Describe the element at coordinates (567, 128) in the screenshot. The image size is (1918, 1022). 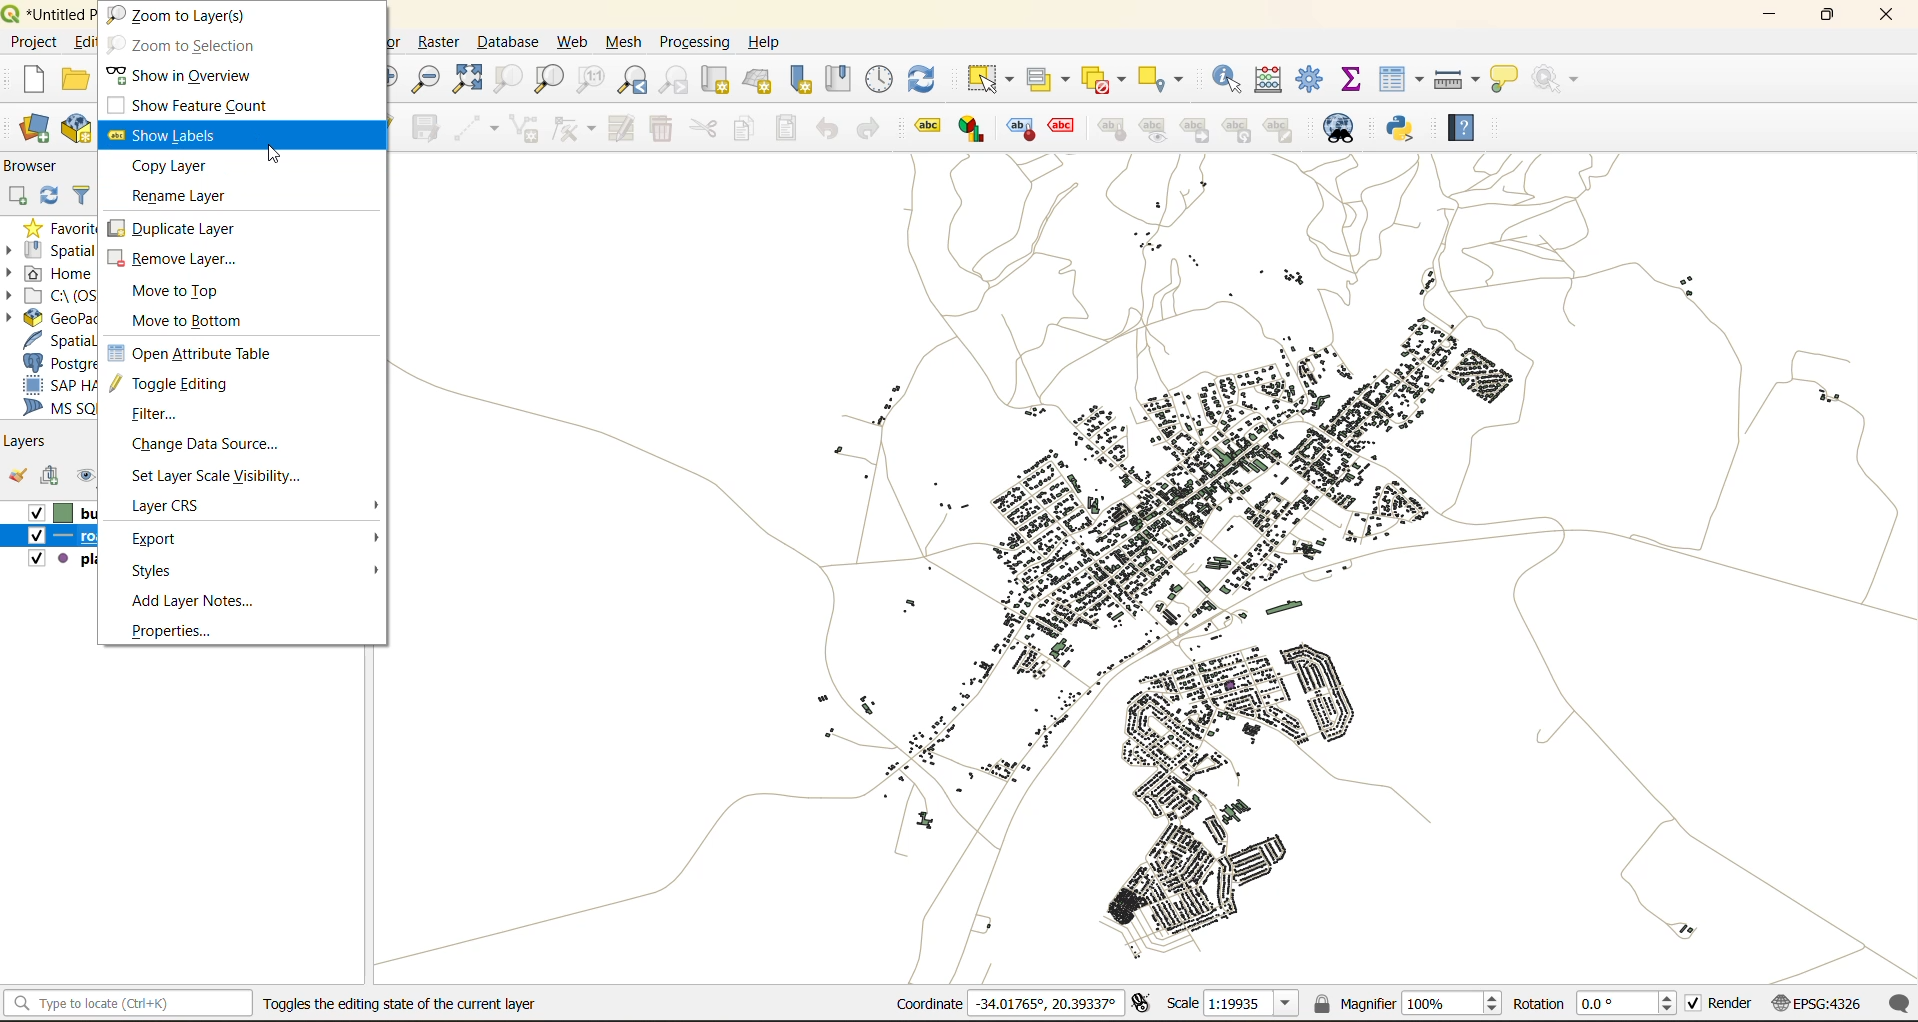
I see `vertex tools` at that location.